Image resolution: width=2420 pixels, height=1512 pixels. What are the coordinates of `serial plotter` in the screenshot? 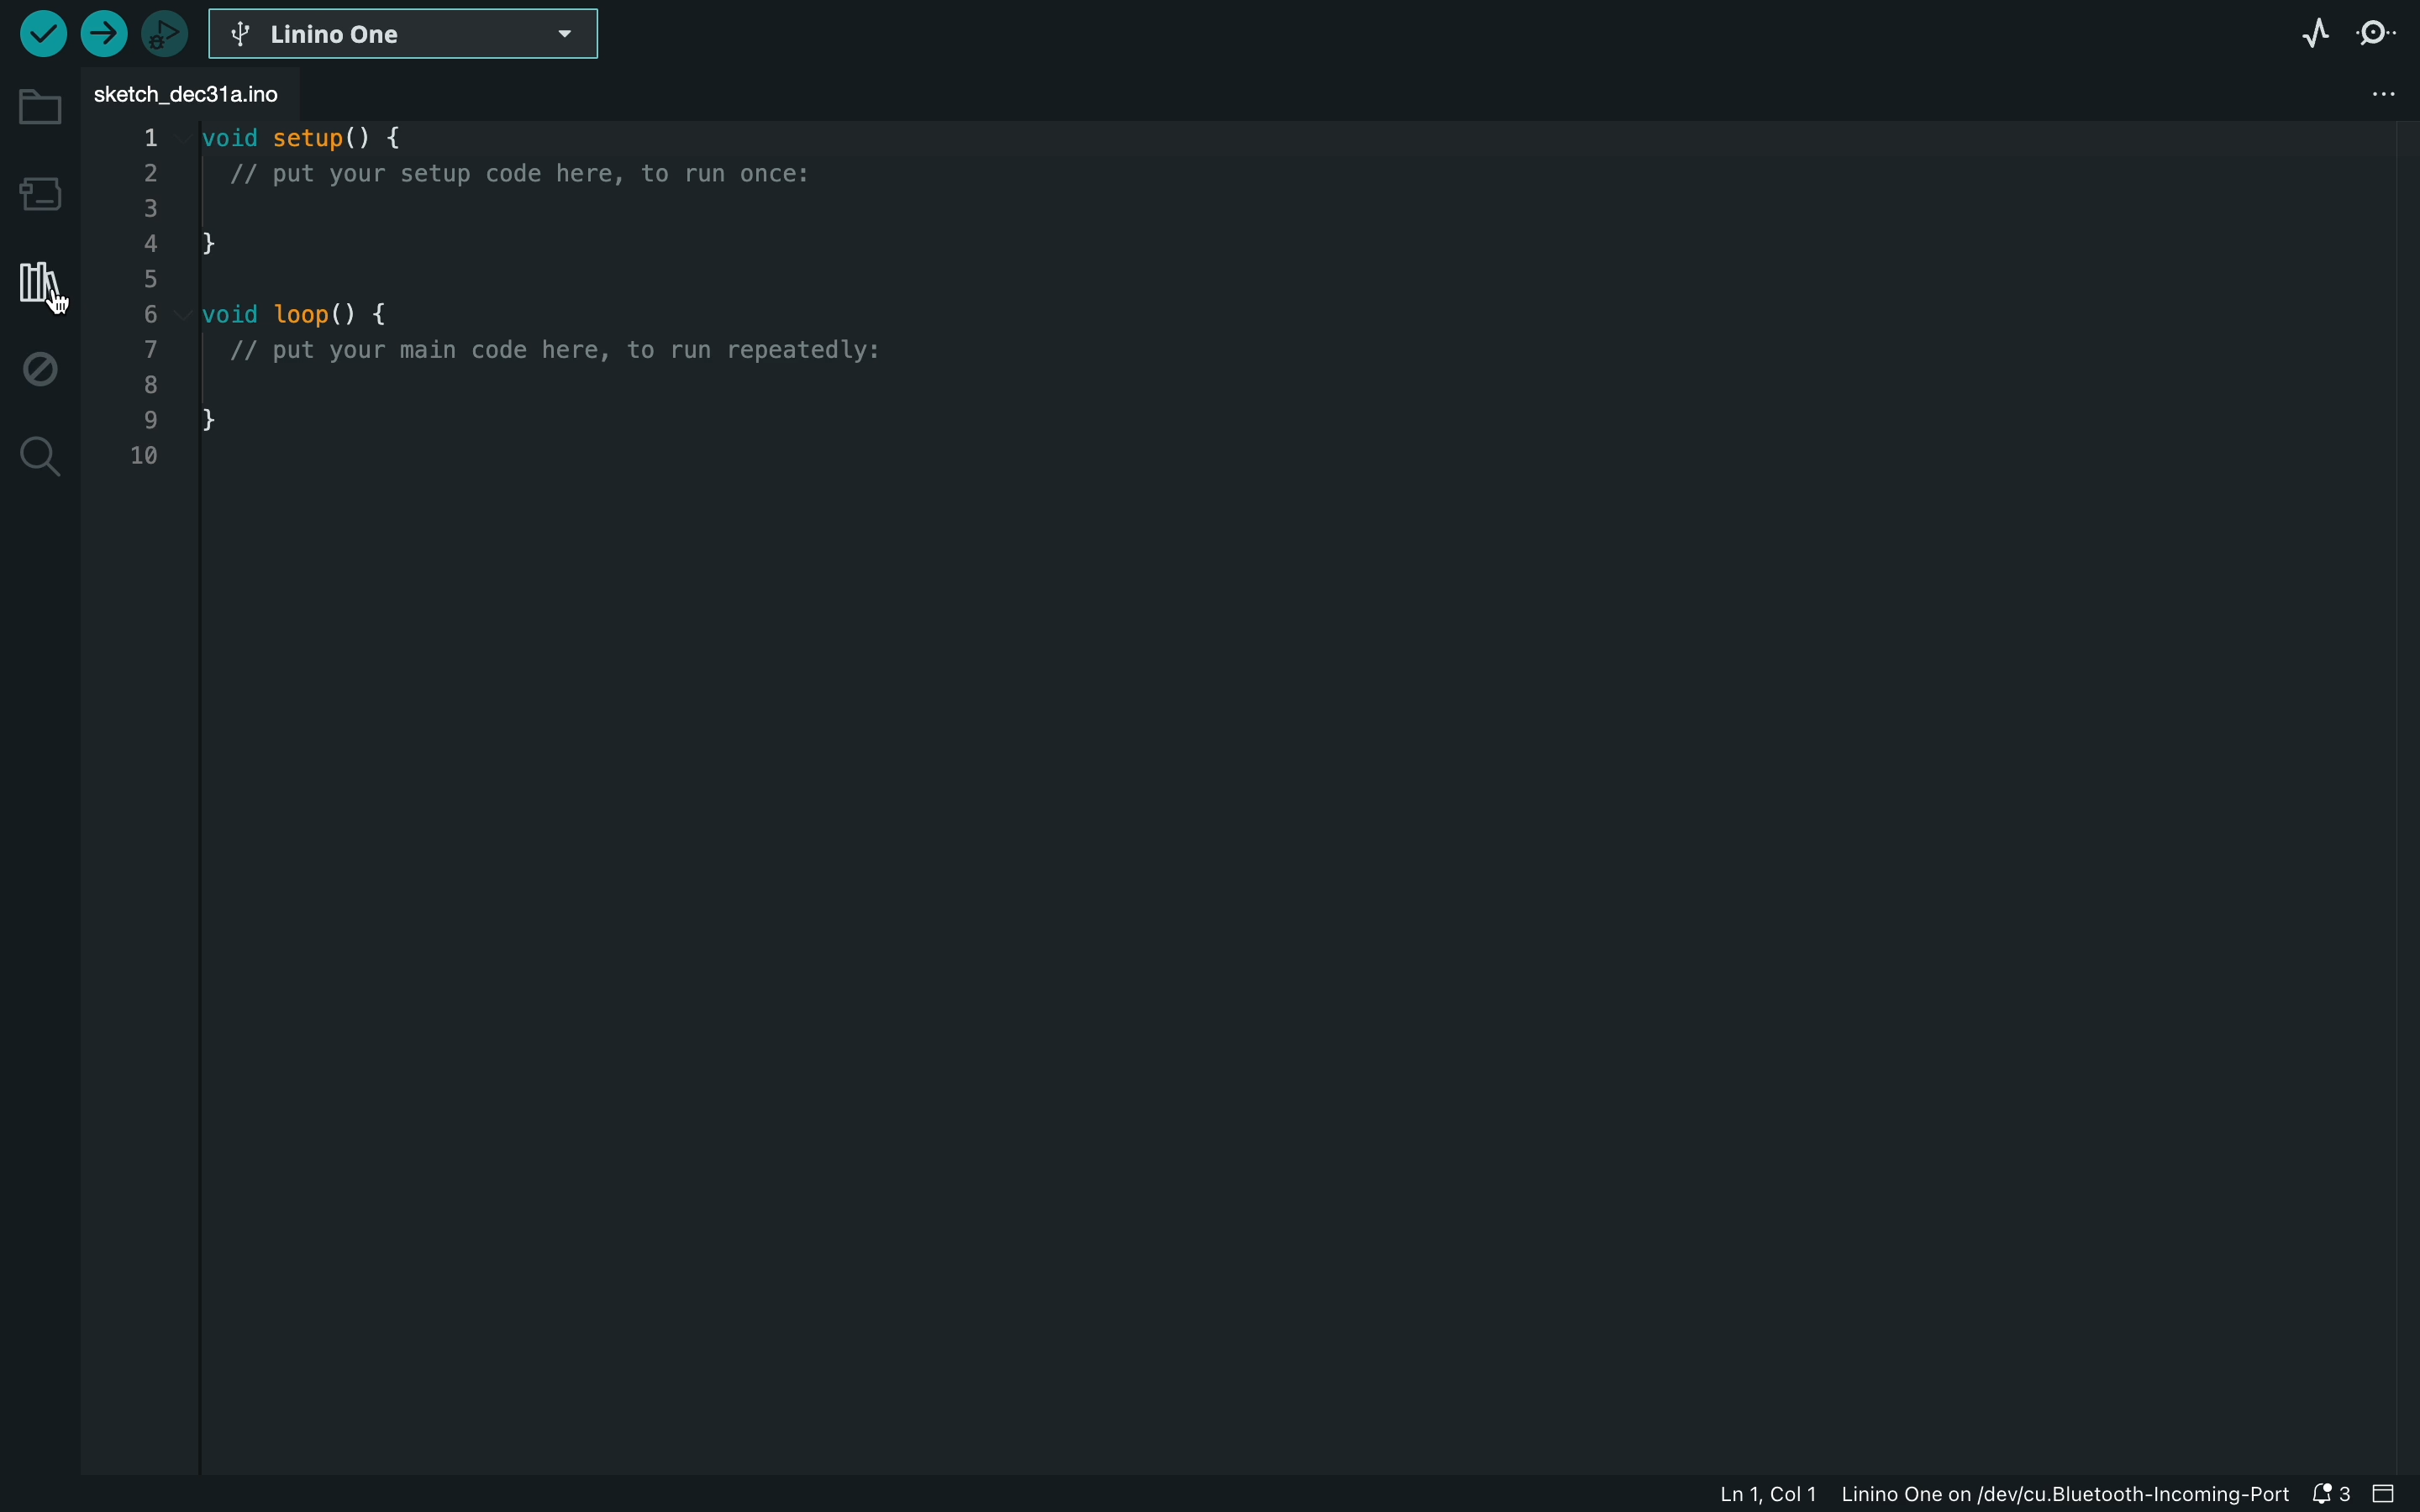 It's located at (2315, 37).